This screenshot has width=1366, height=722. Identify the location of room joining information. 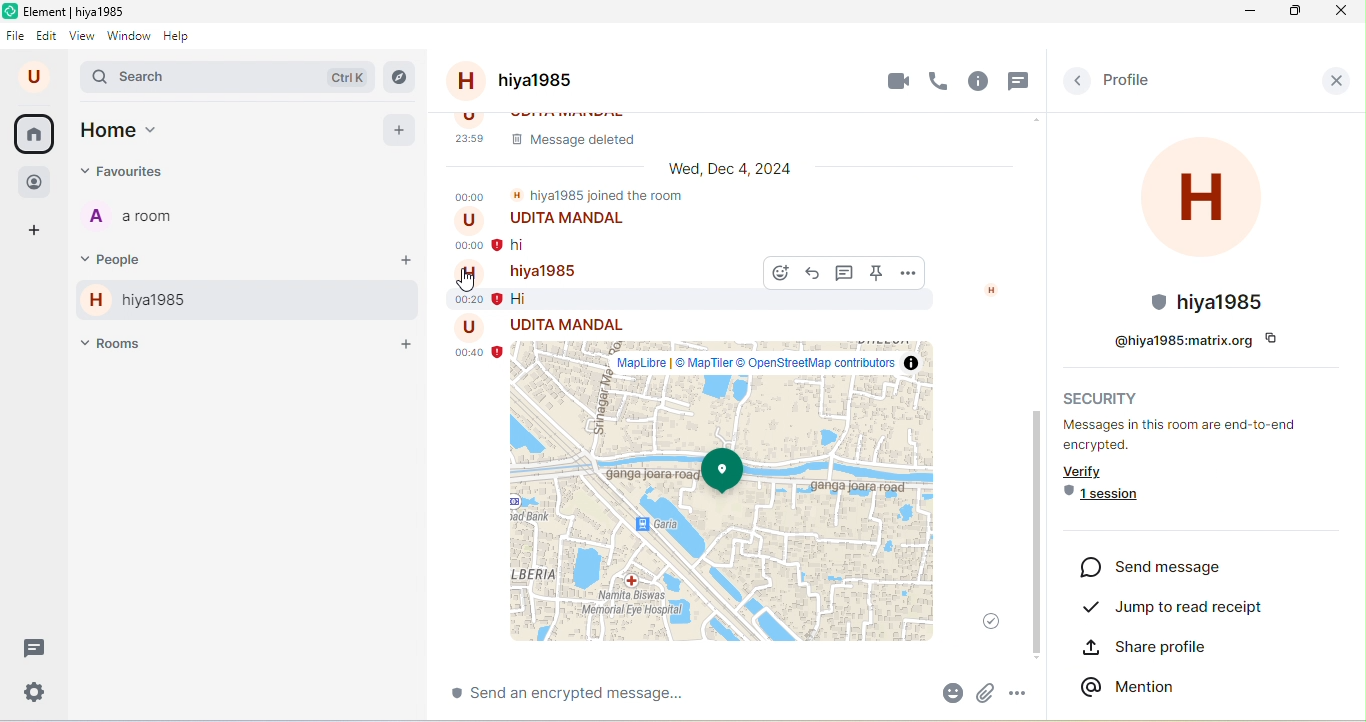
(573, 195).